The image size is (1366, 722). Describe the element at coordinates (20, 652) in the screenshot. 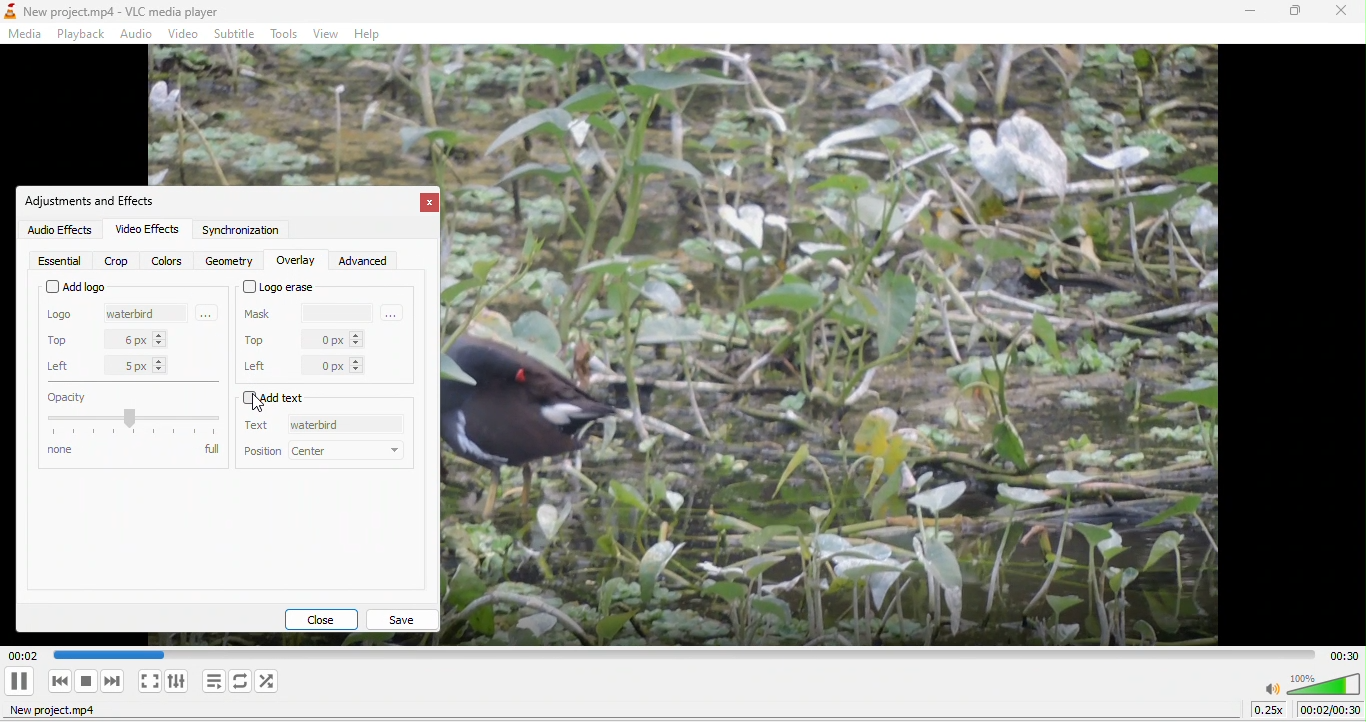

I see `00.02` at that location.